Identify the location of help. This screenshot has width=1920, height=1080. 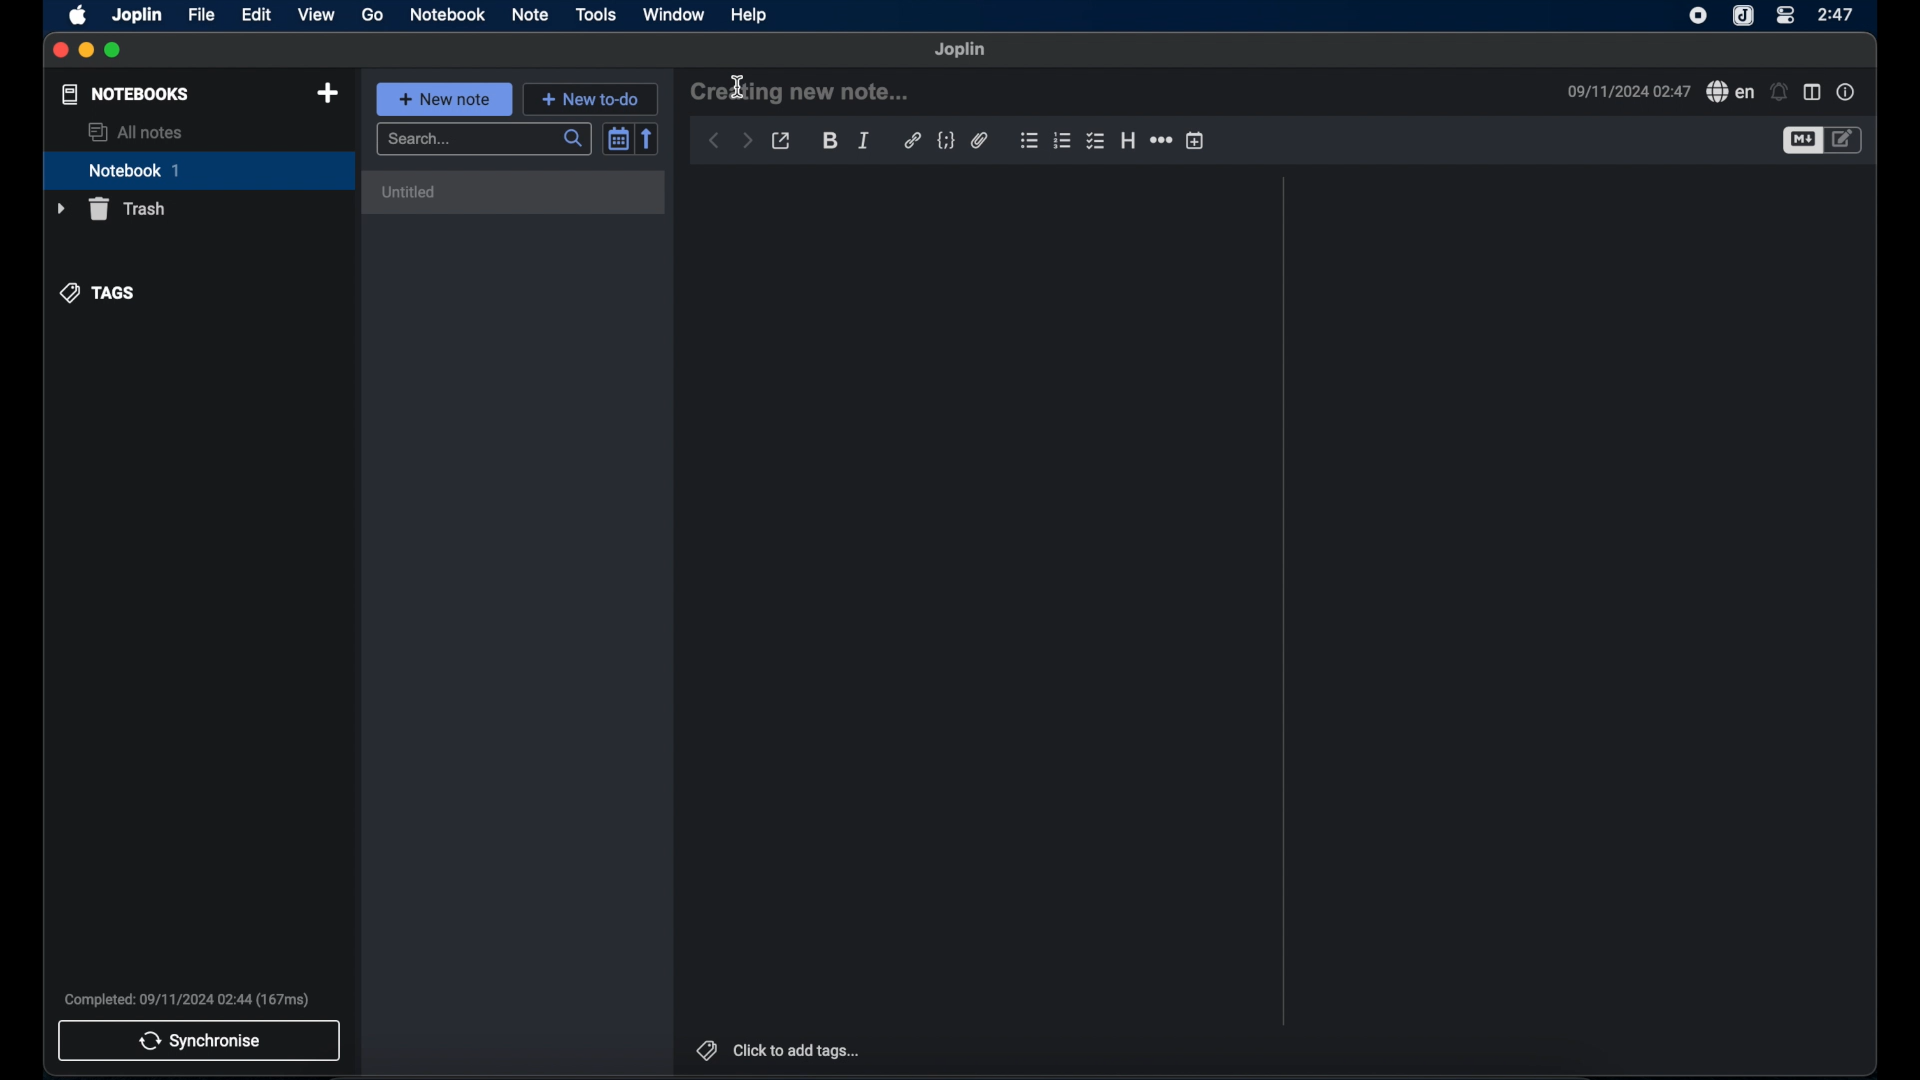
(749, 16).